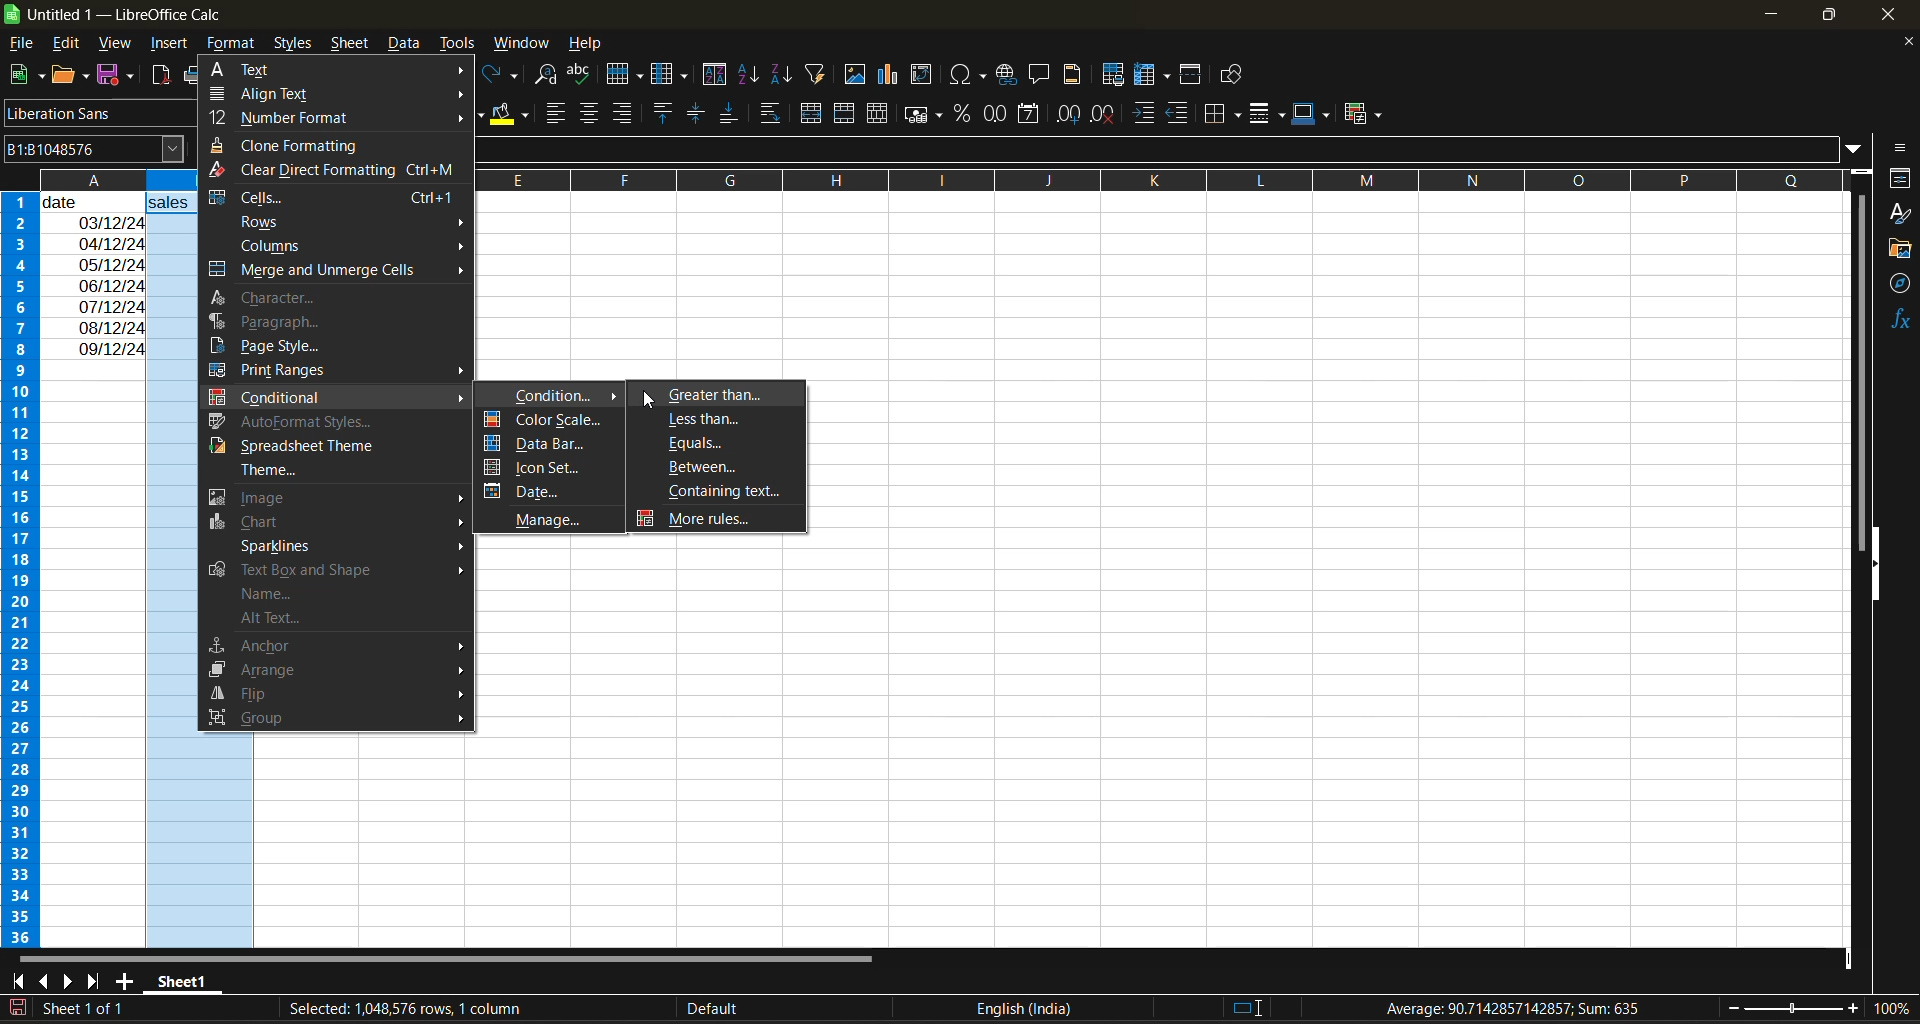 This screenshot has height=1024, width=1920. I want to click on styles, so click(297, 40).